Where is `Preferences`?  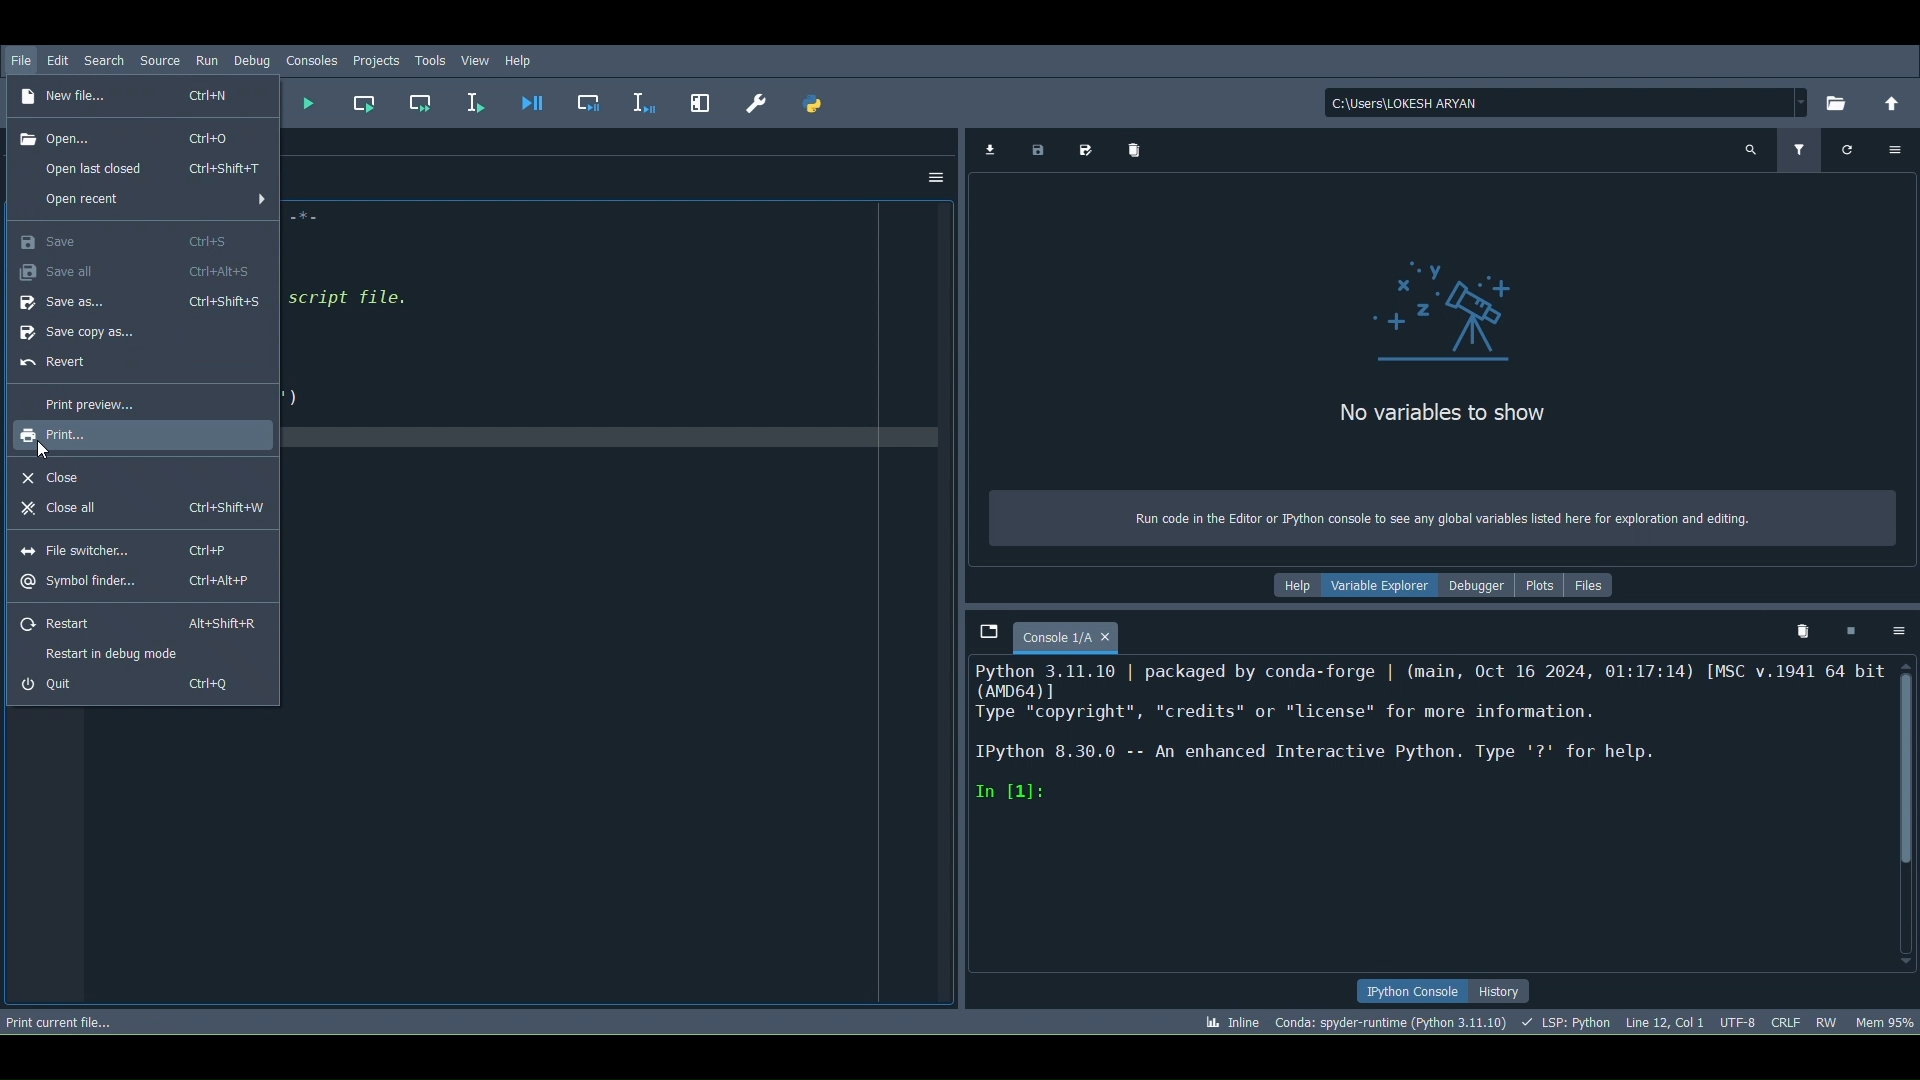
Preferences is located at coordinates (761, 103).